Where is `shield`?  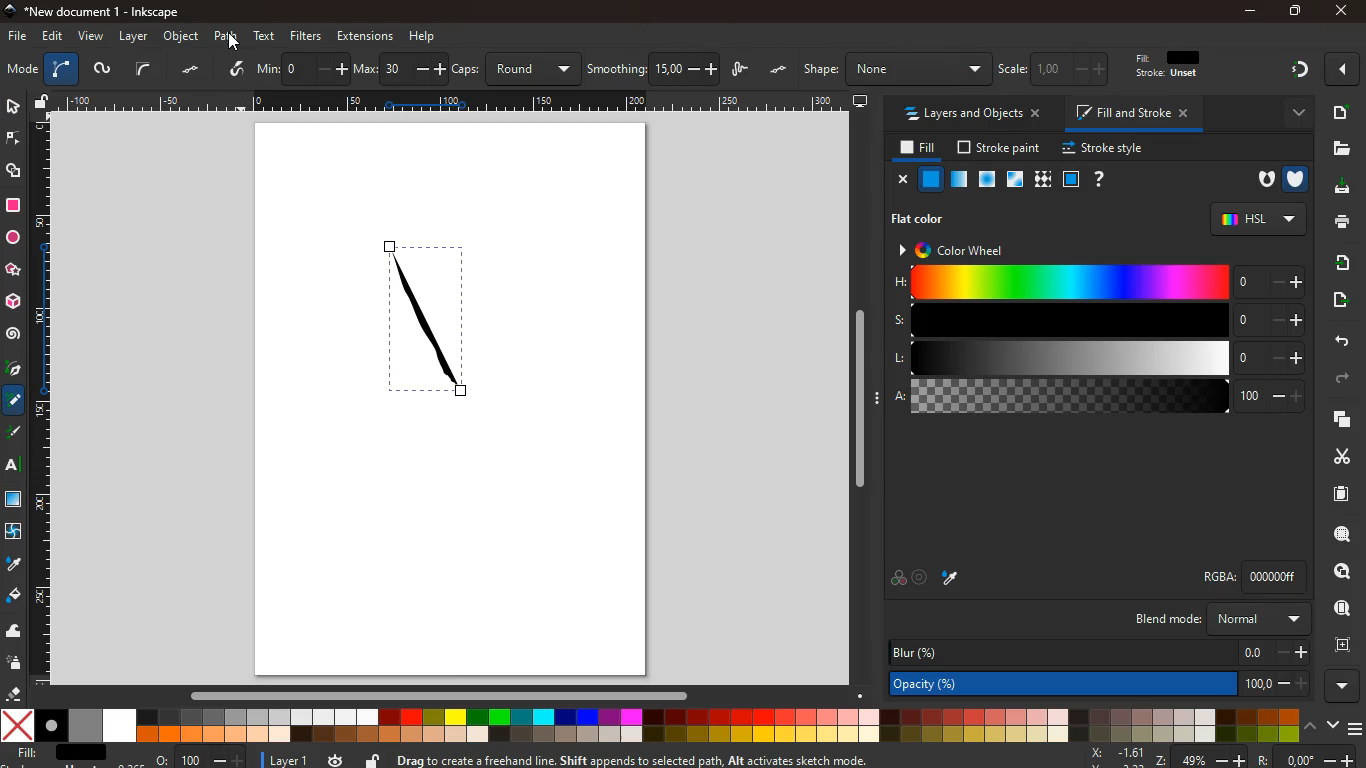 shield is located at coordinates (1297, 179).